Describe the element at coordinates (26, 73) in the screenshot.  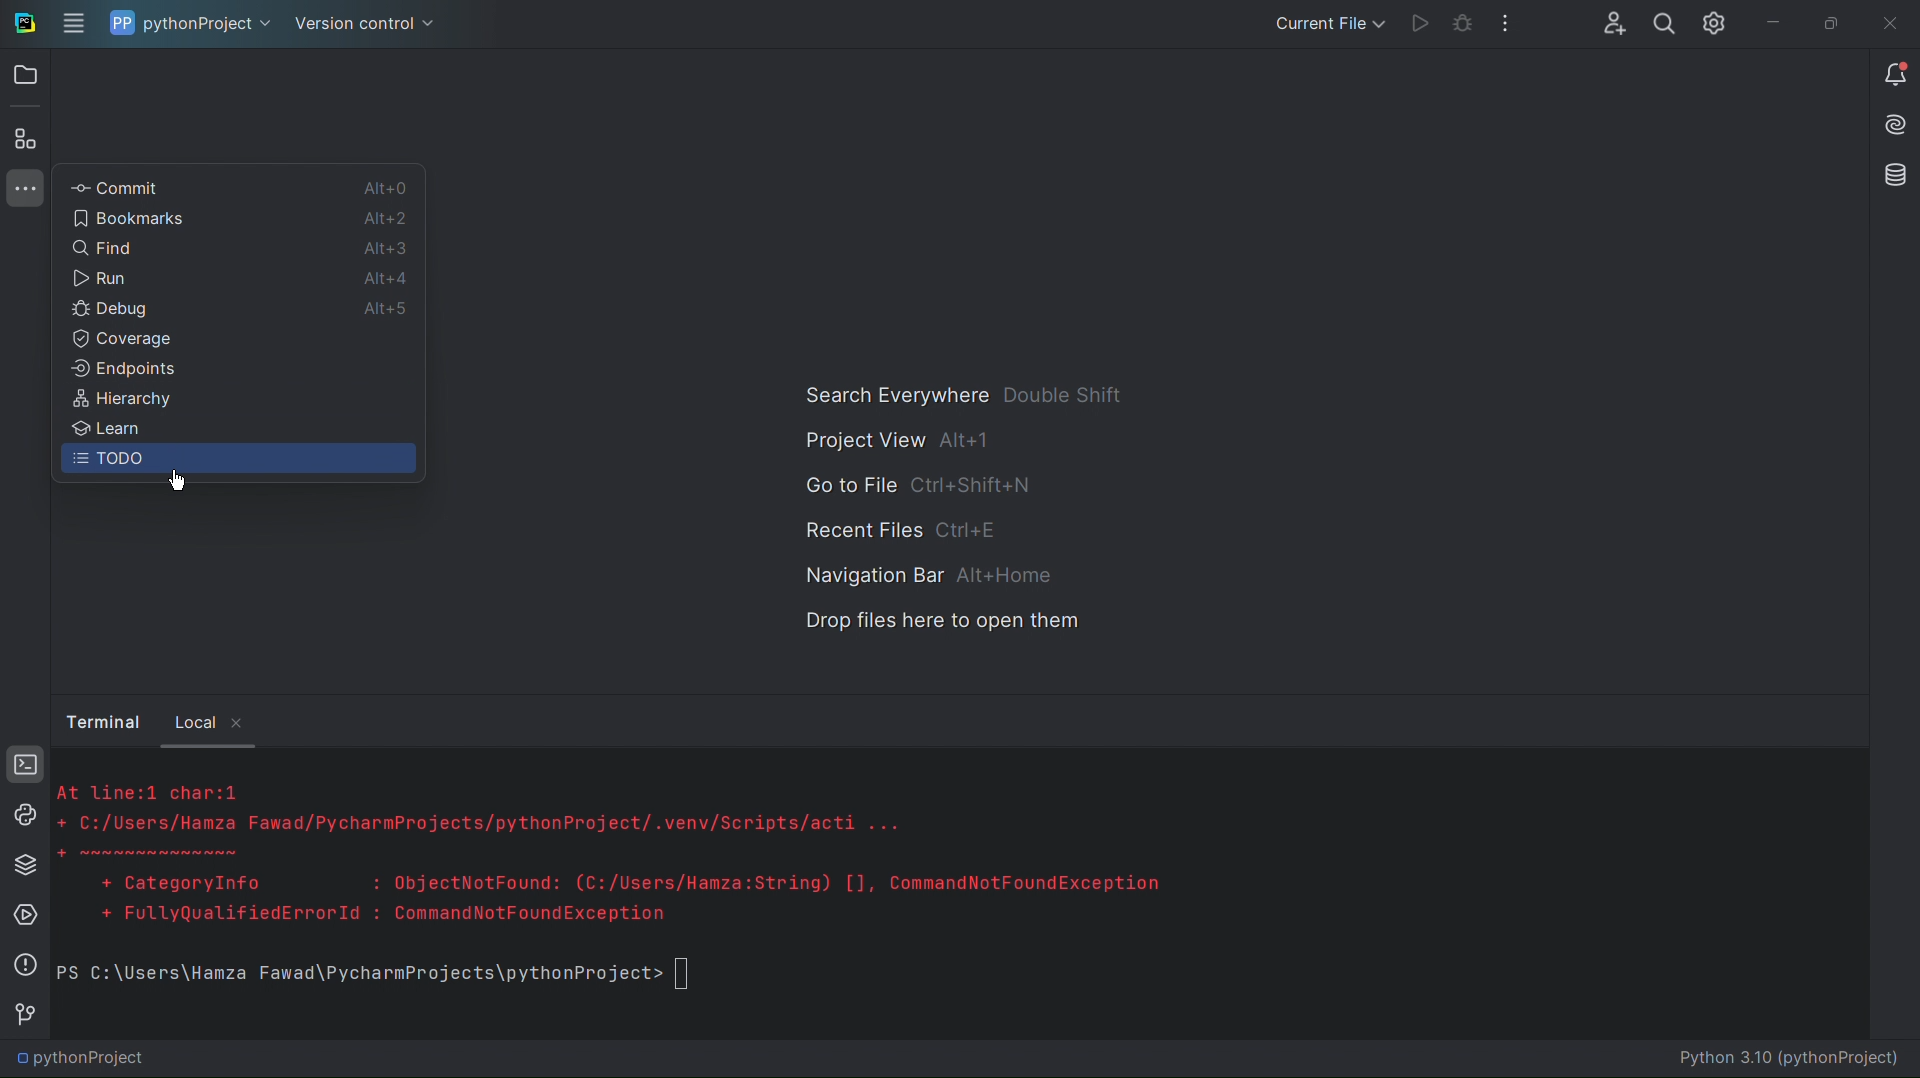
I see `Open` at that location.